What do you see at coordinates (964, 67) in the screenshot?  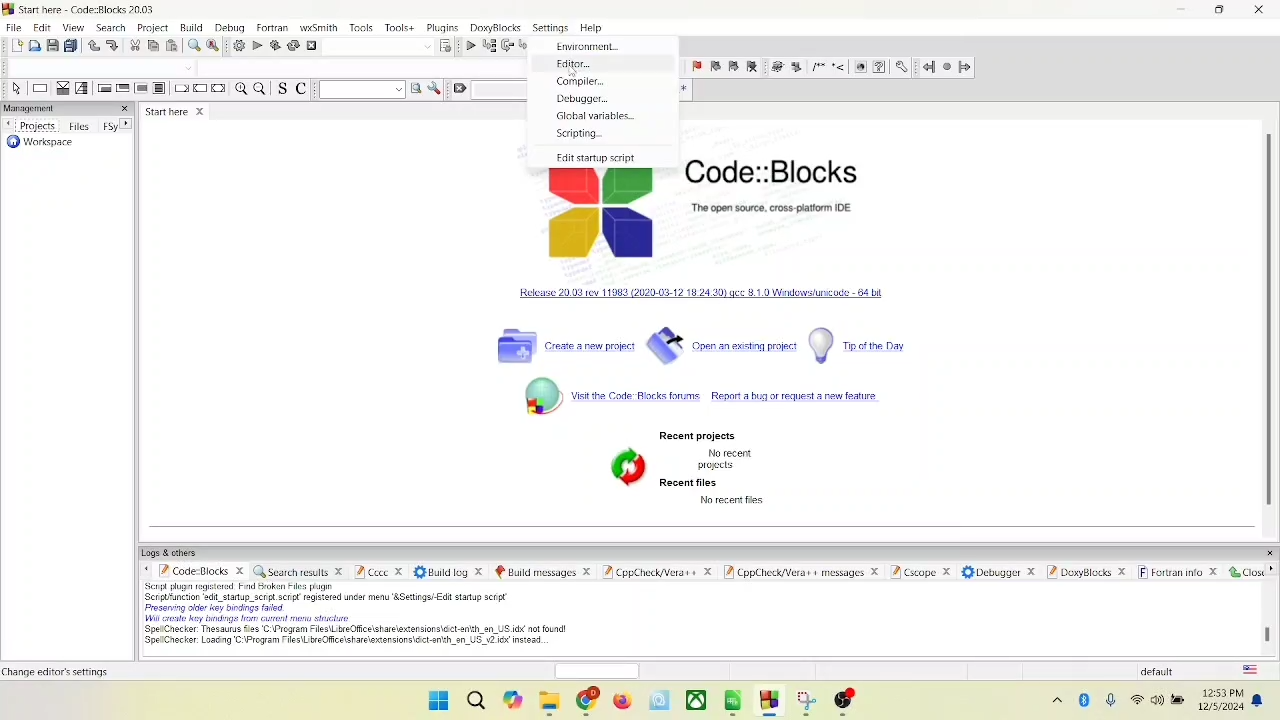 I see `jump forward` at bounding box center [964, 67].